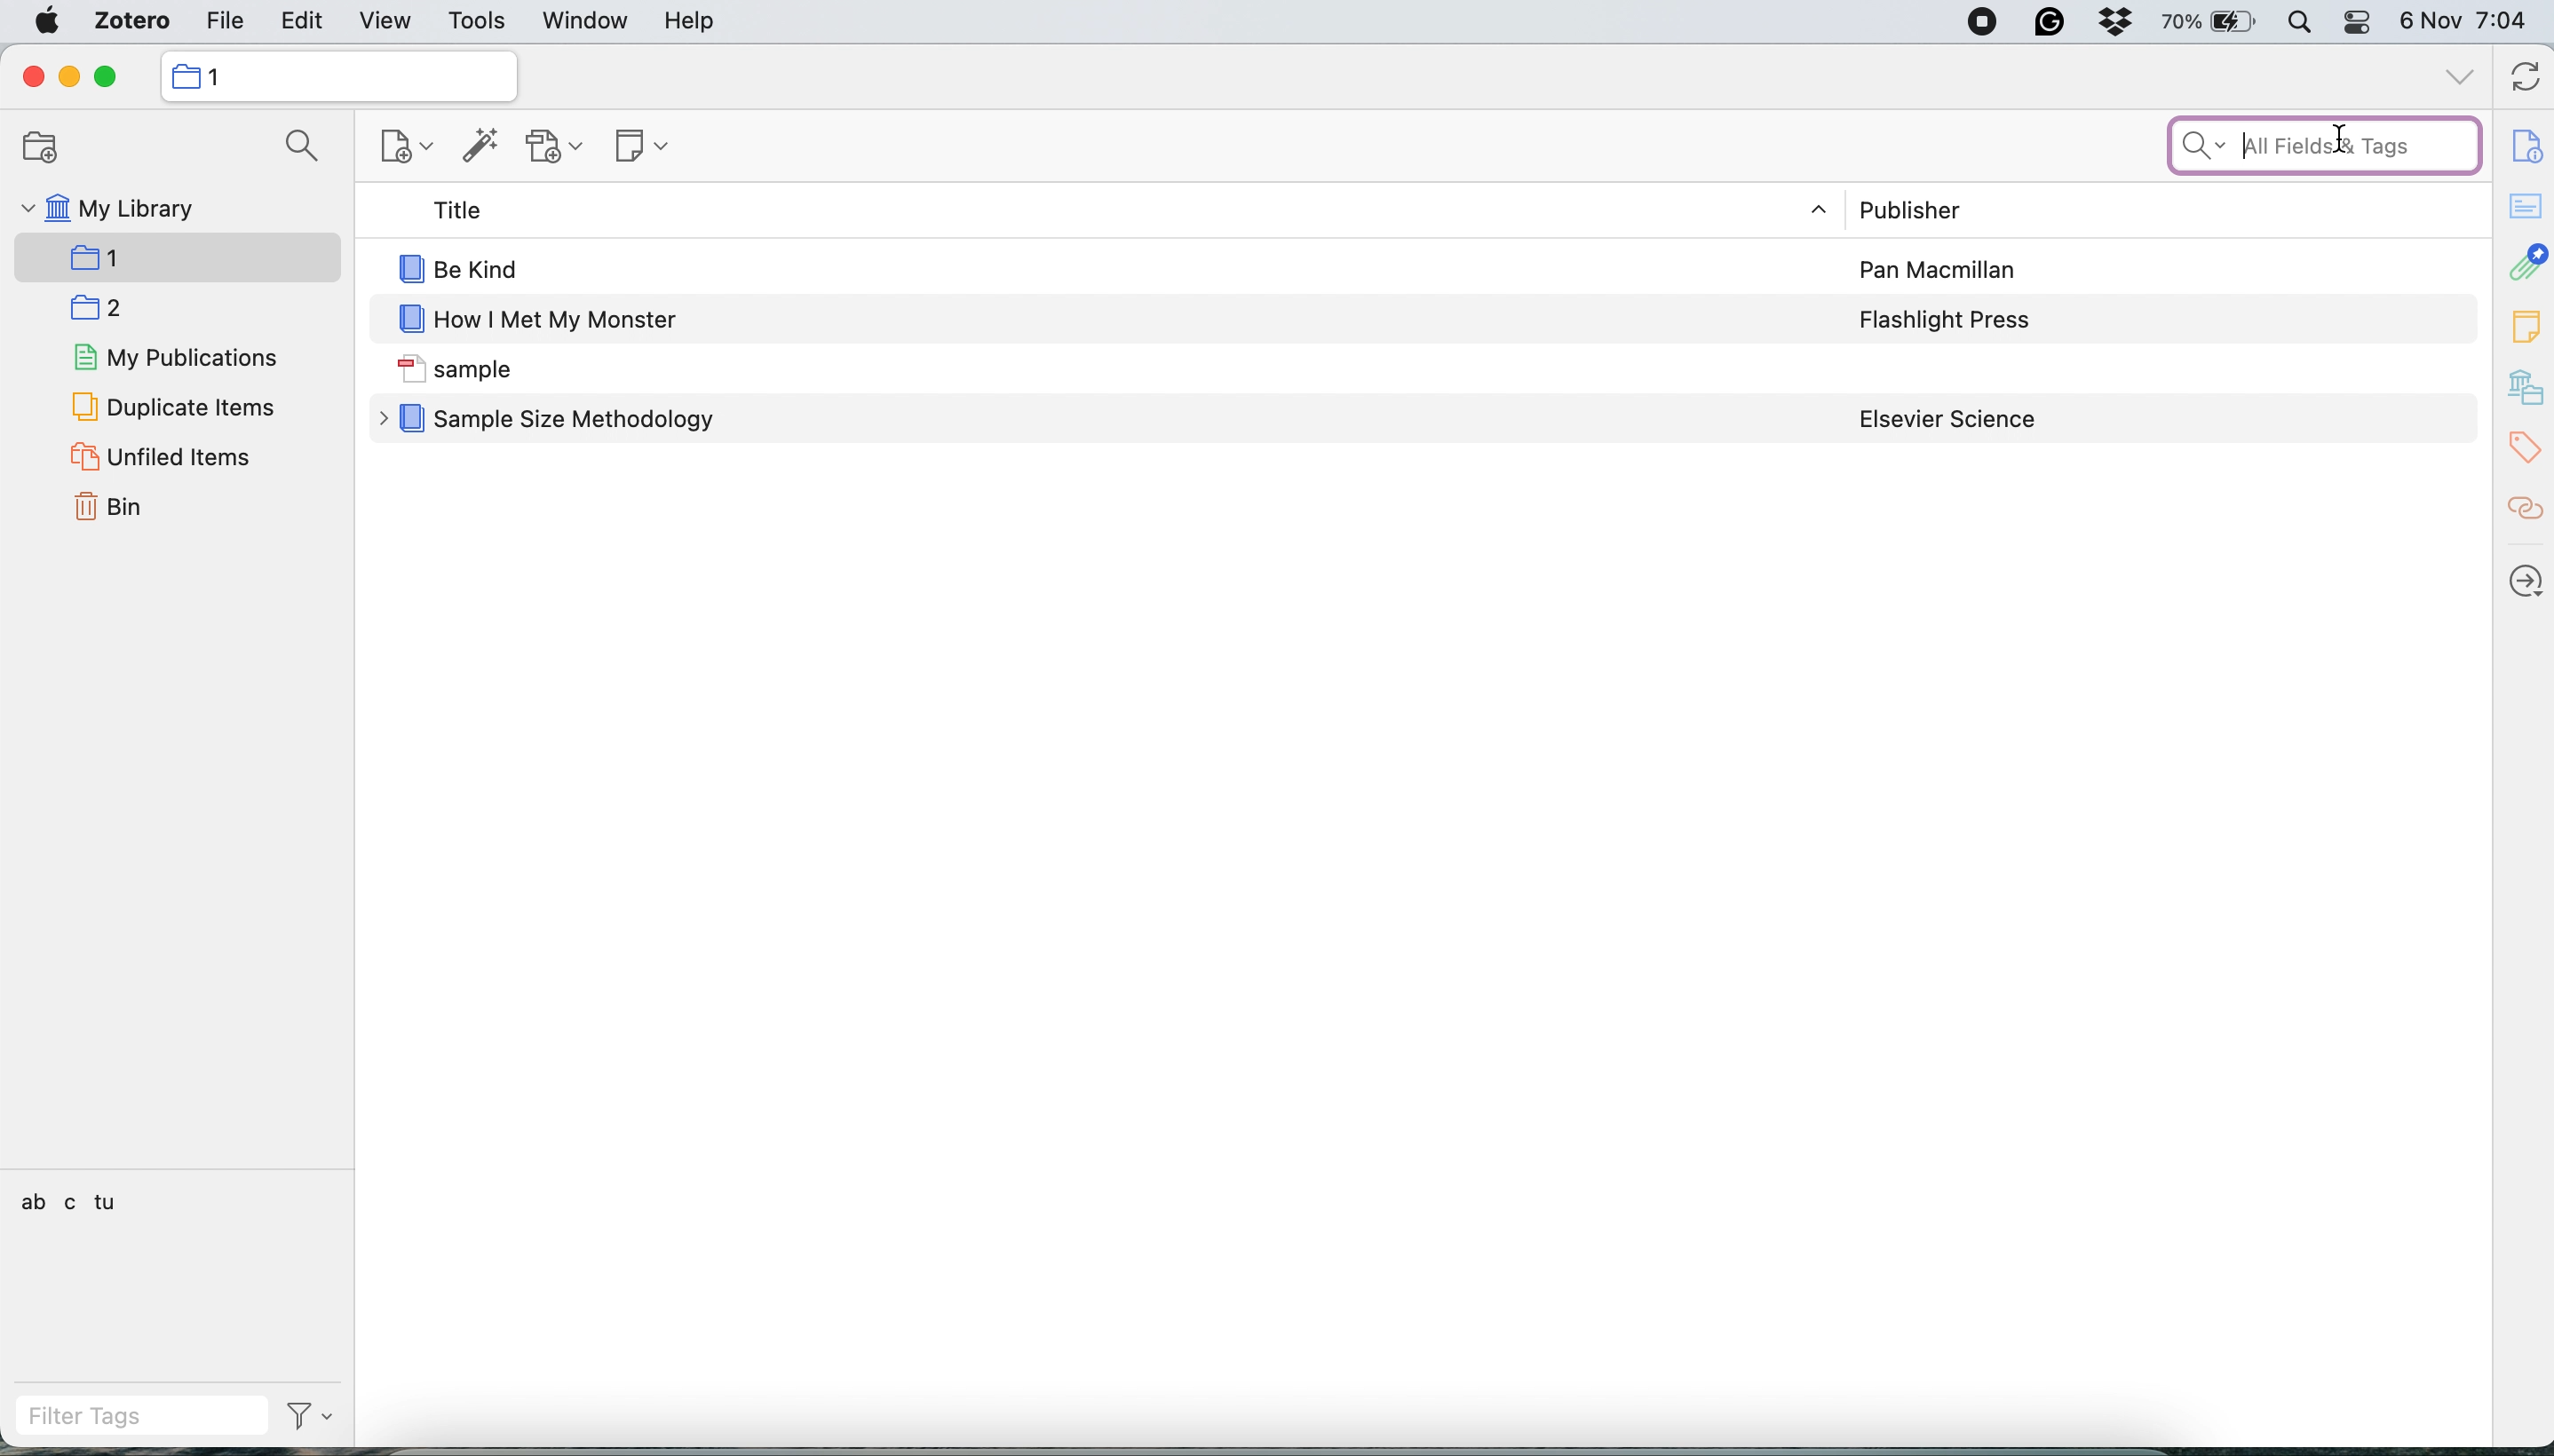 This screenshot has width=2554, height=1456. What do you see at coordinates (2522, 449) in the screenshot?
I see `tags` at bounding box center [2522, 449].